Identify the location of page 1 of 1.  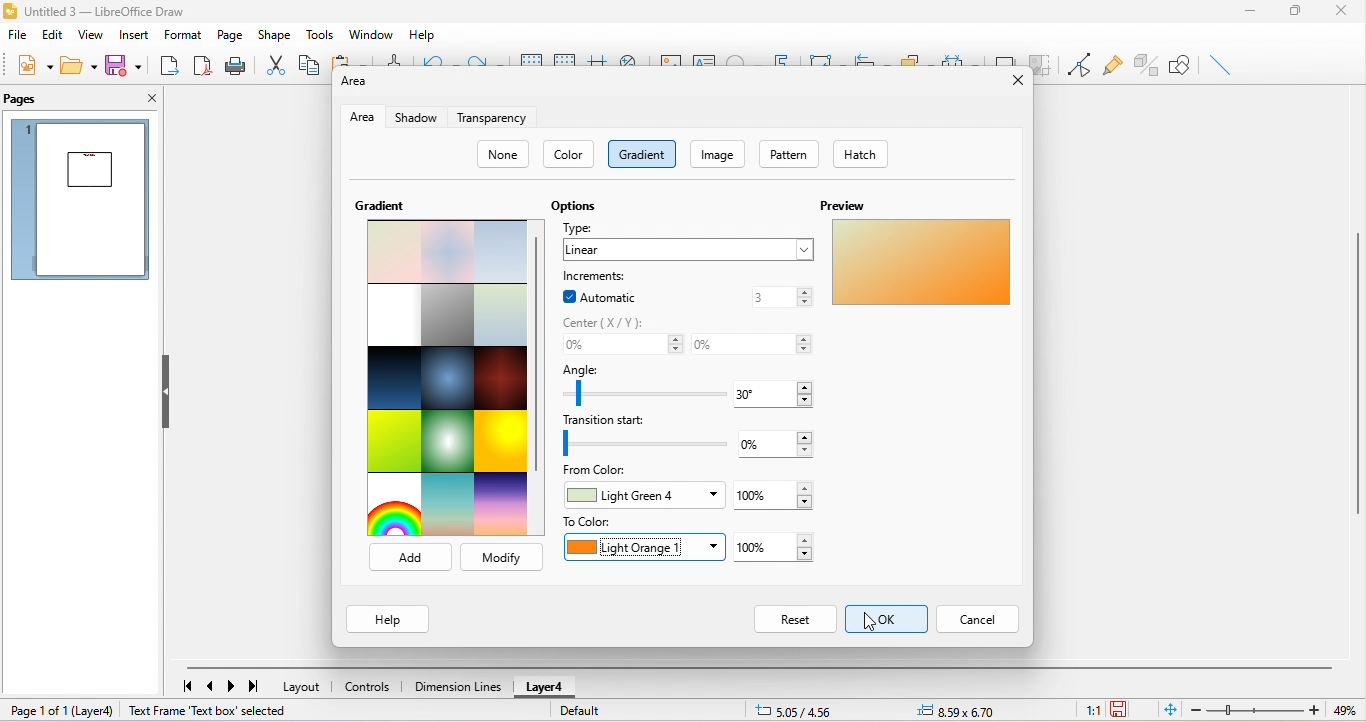
(37, 712).